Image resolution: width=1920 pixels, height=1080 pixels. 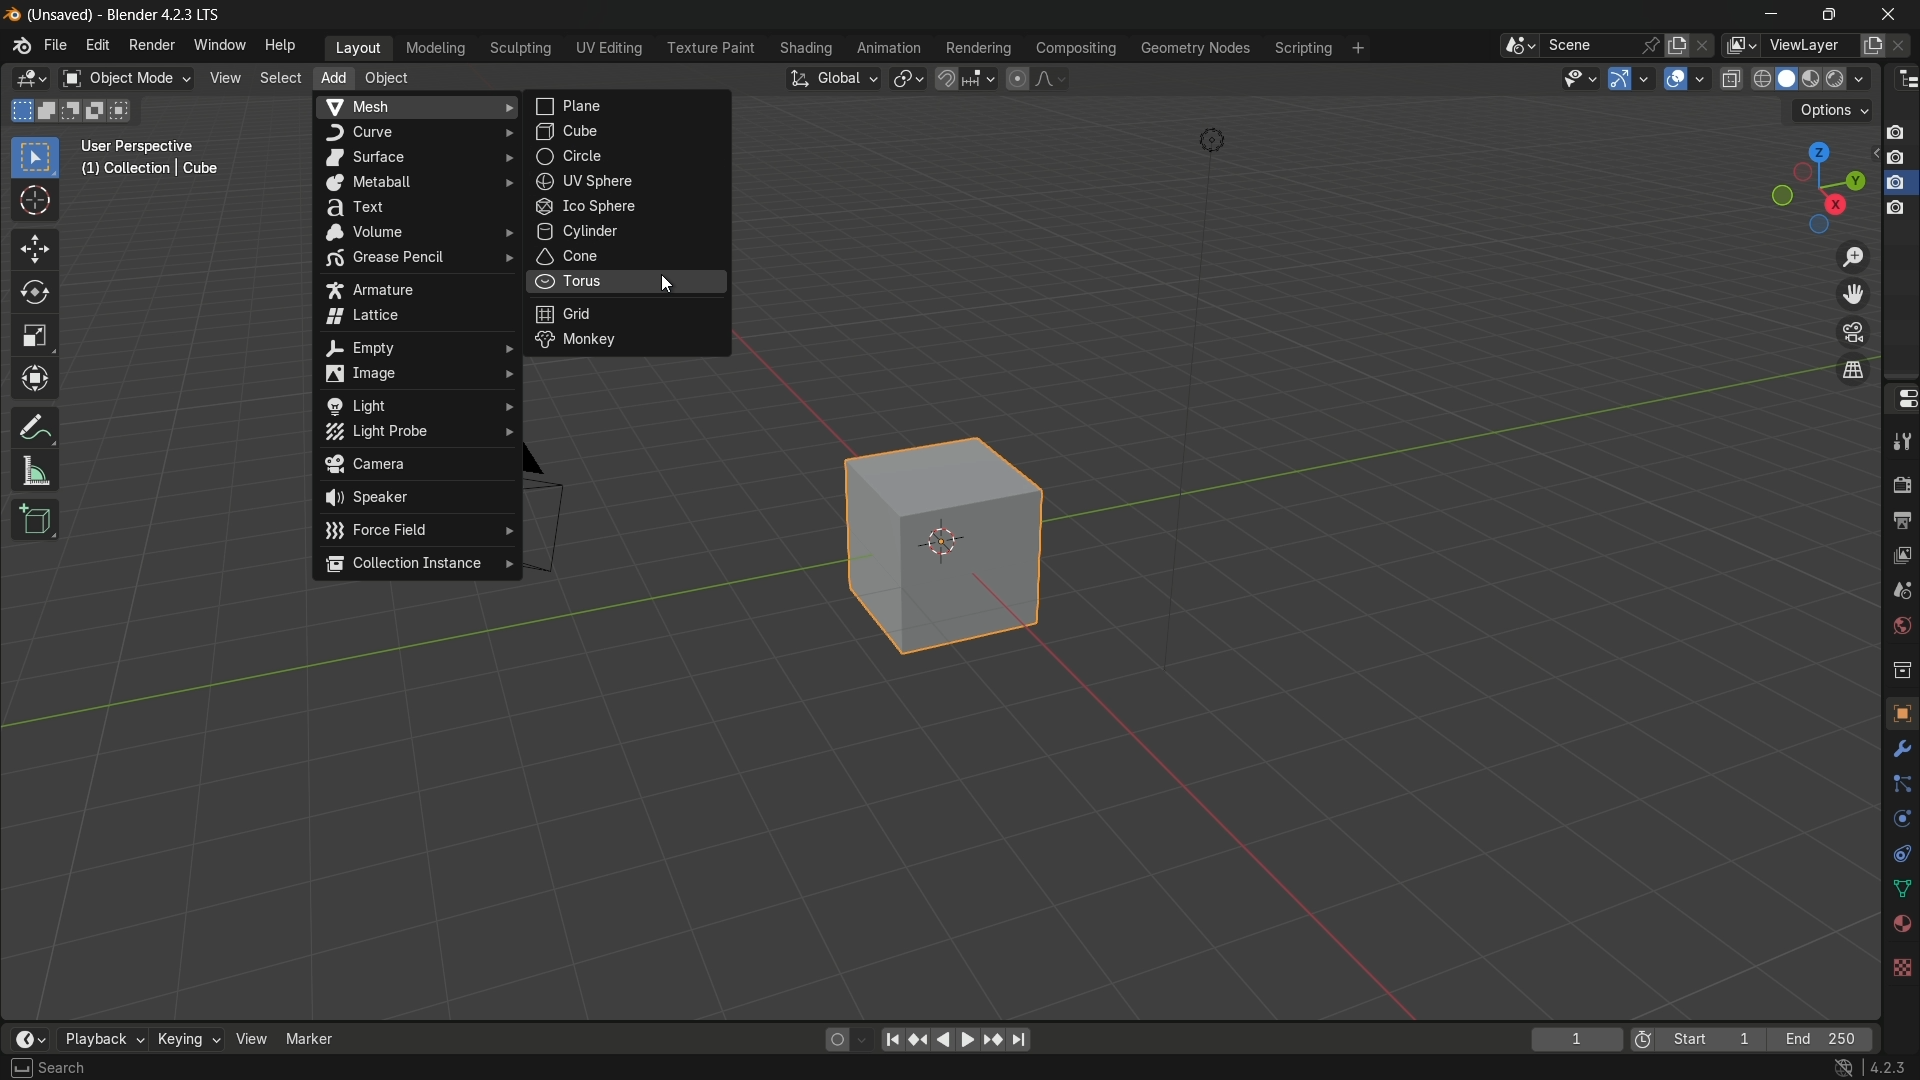 I want to click on lattice, so click(x=412, y=315).